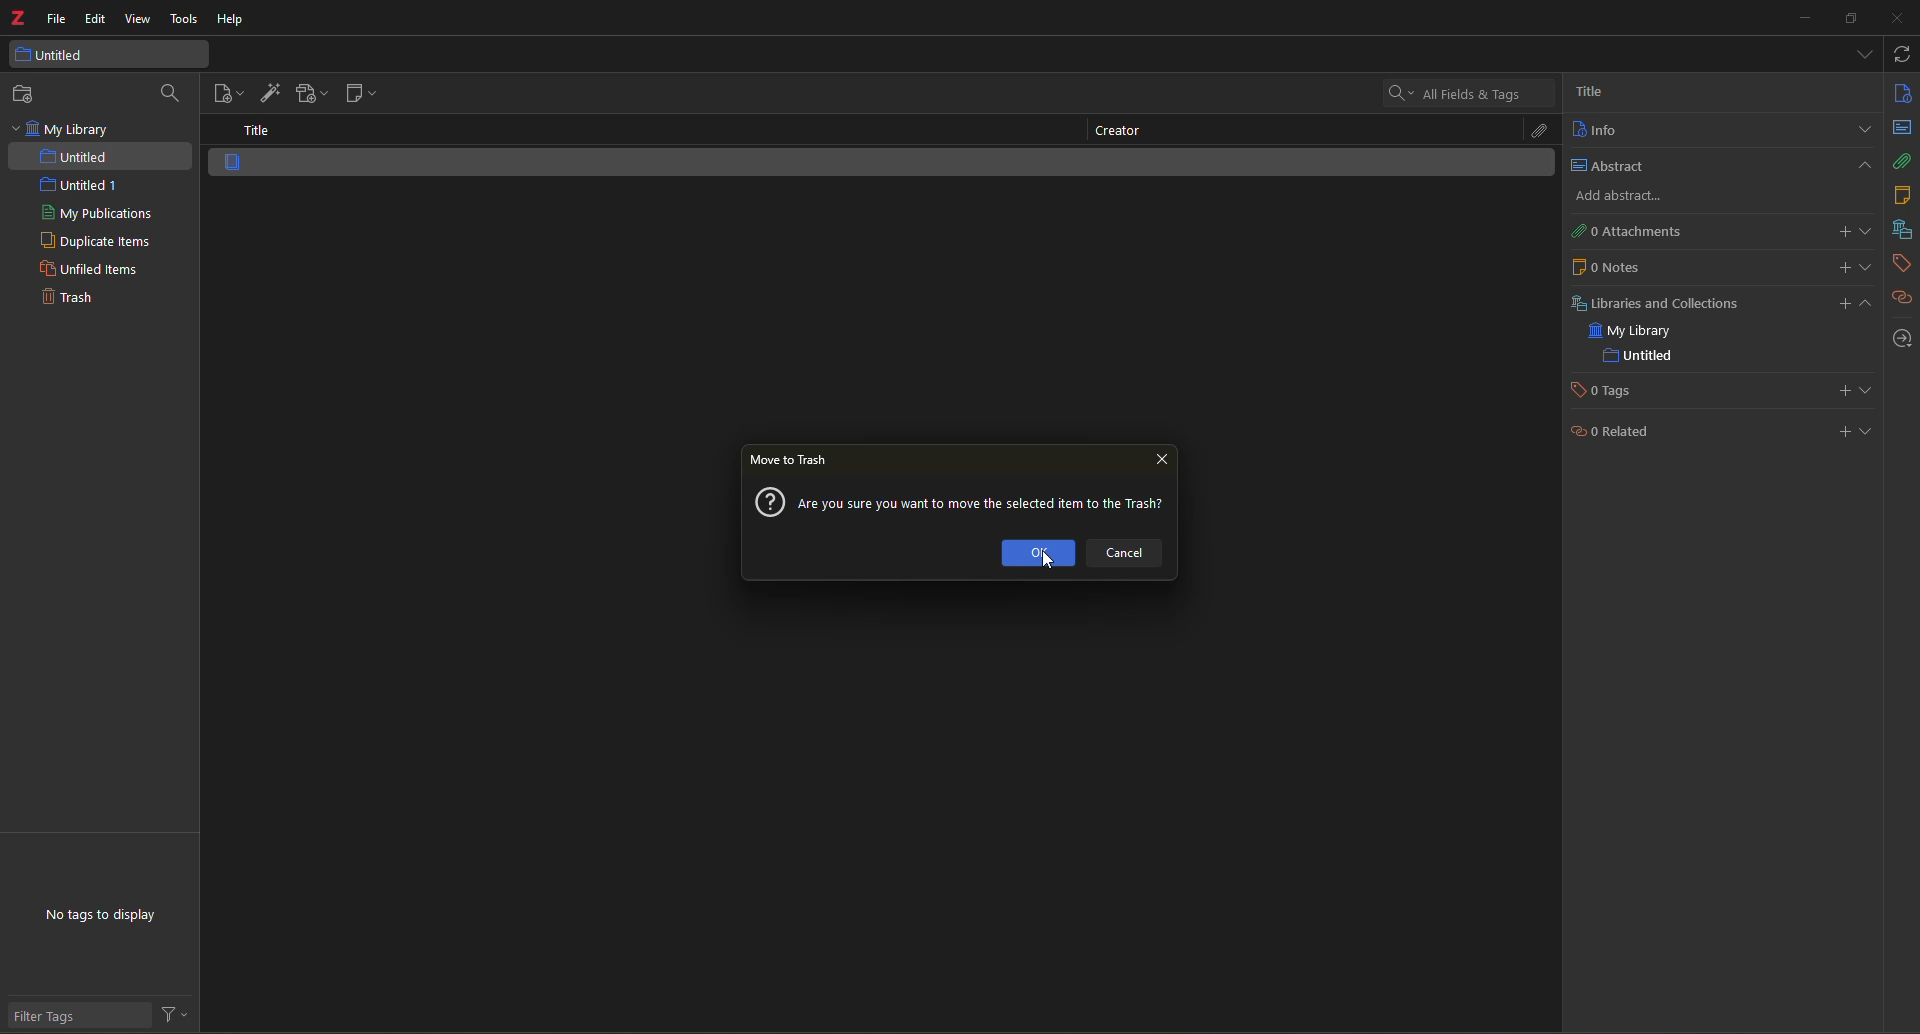  I want to click on untitled, so click(77, 157).